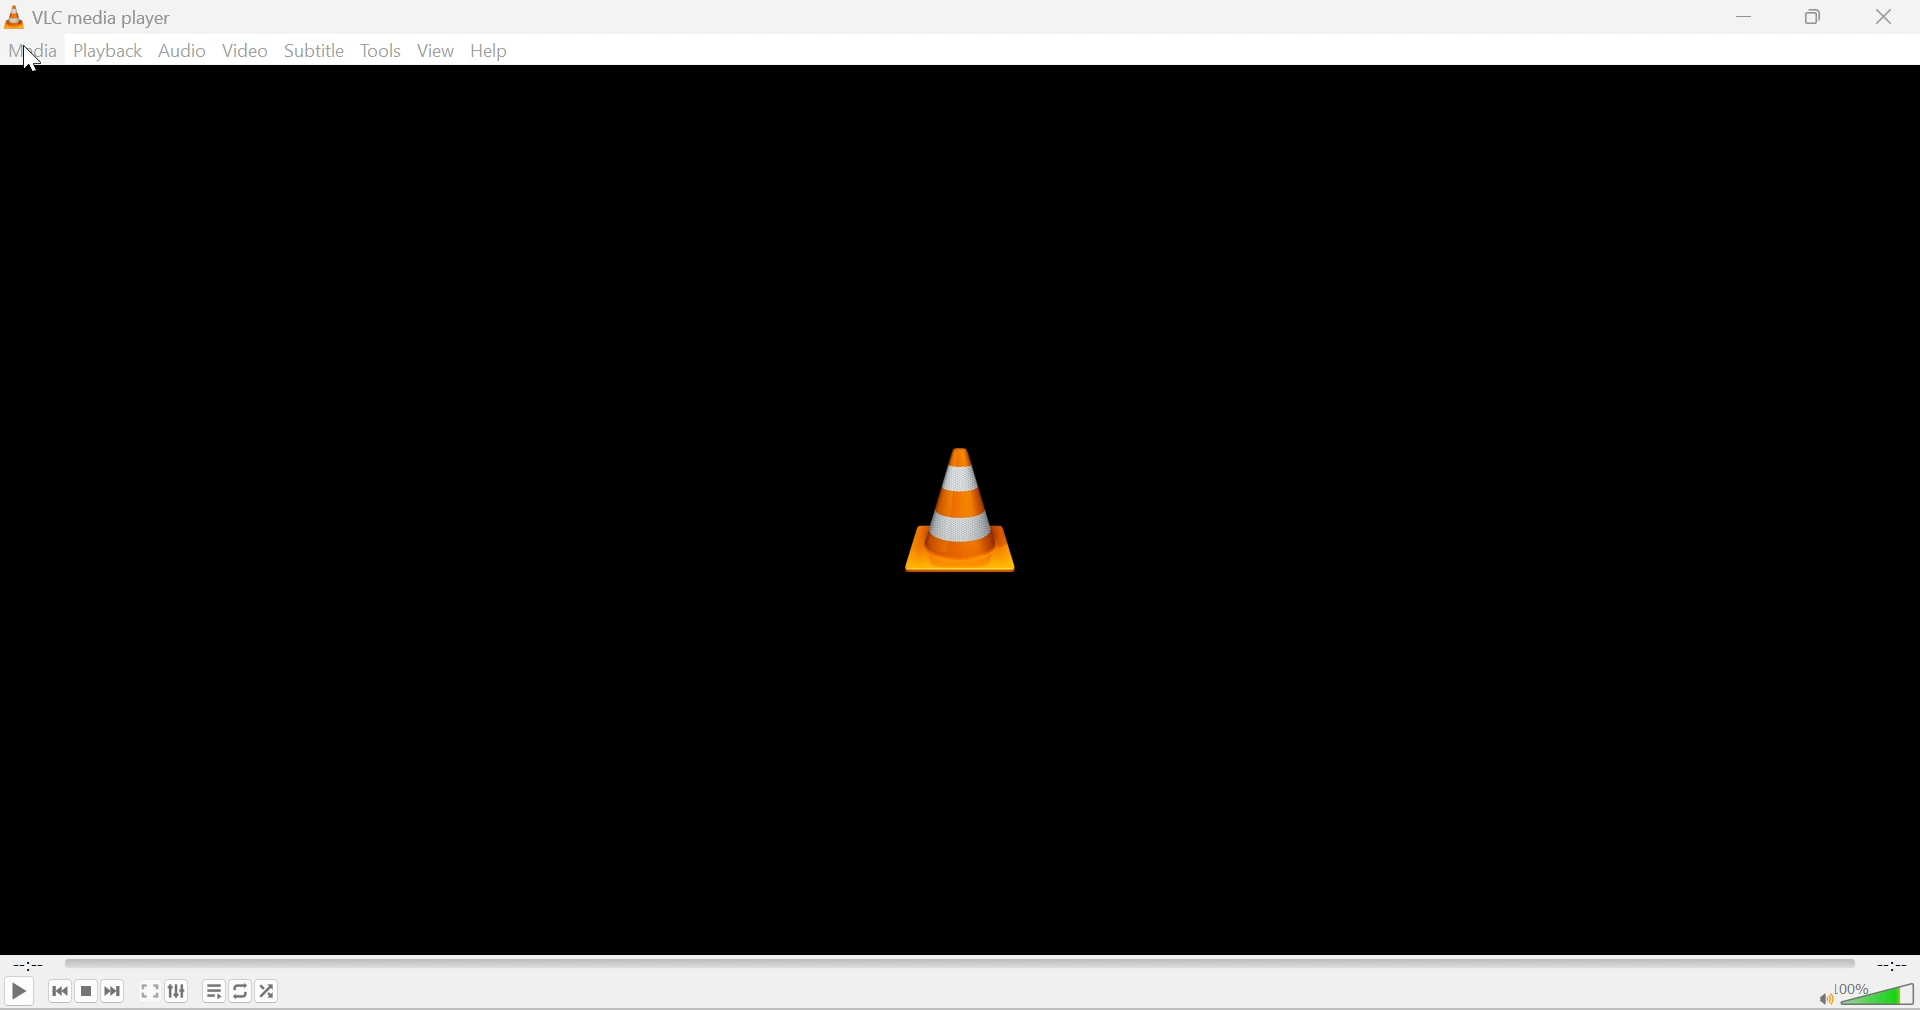 The width and height of the screenshot is (1920, 1010). What do you see at coordinates (16, 18) in the screenshot?
I see `logo` at bounding box center [16, 18].